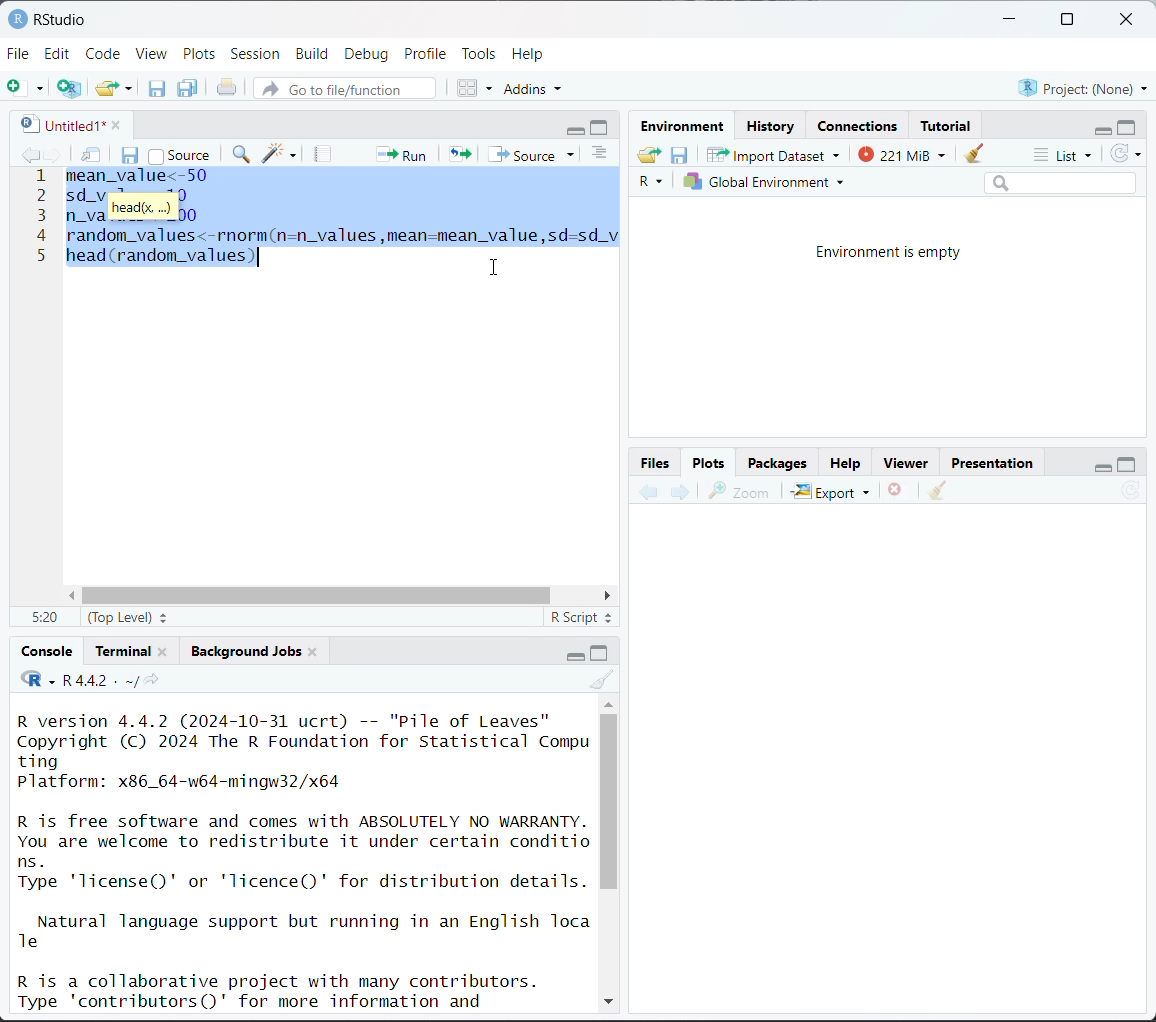  I want to click on 5:20, so click(43, 618).